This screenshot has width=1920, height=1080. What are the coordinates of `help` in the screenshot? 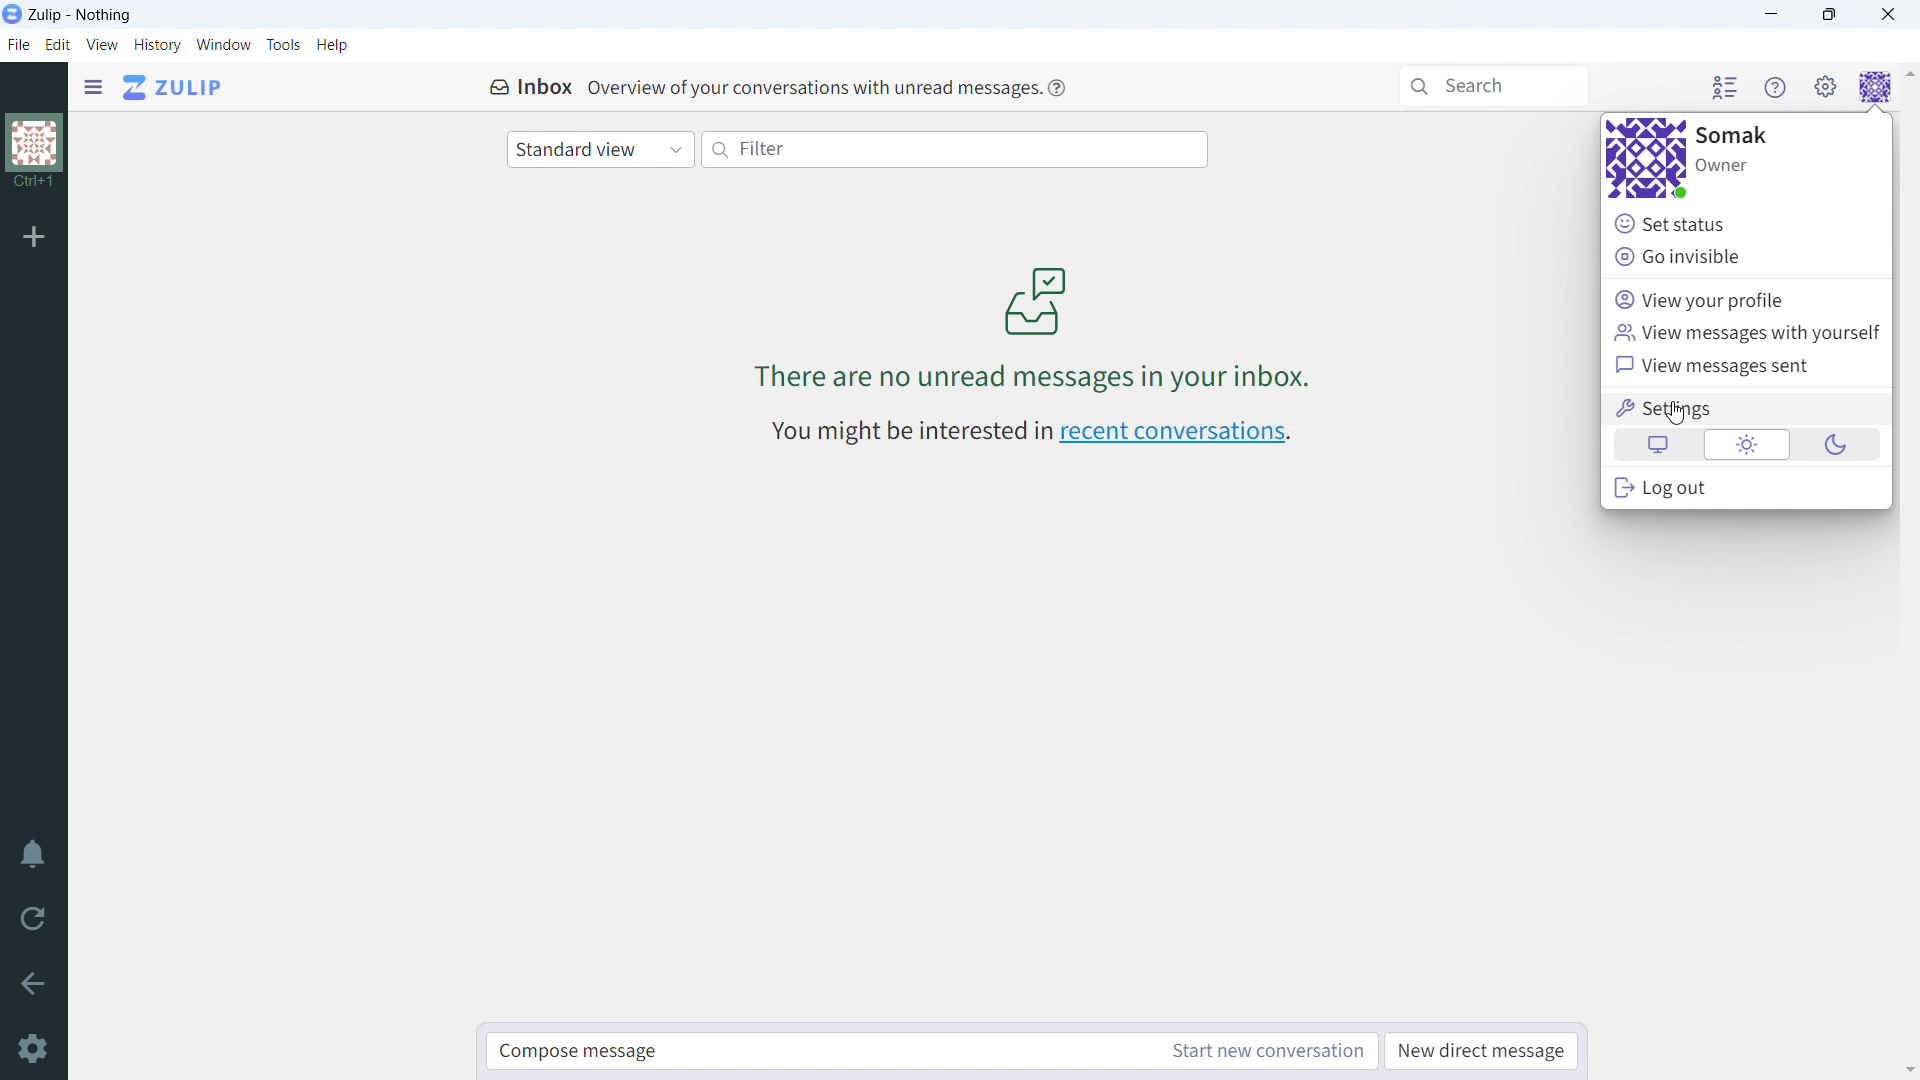 It's located at (332, 44).